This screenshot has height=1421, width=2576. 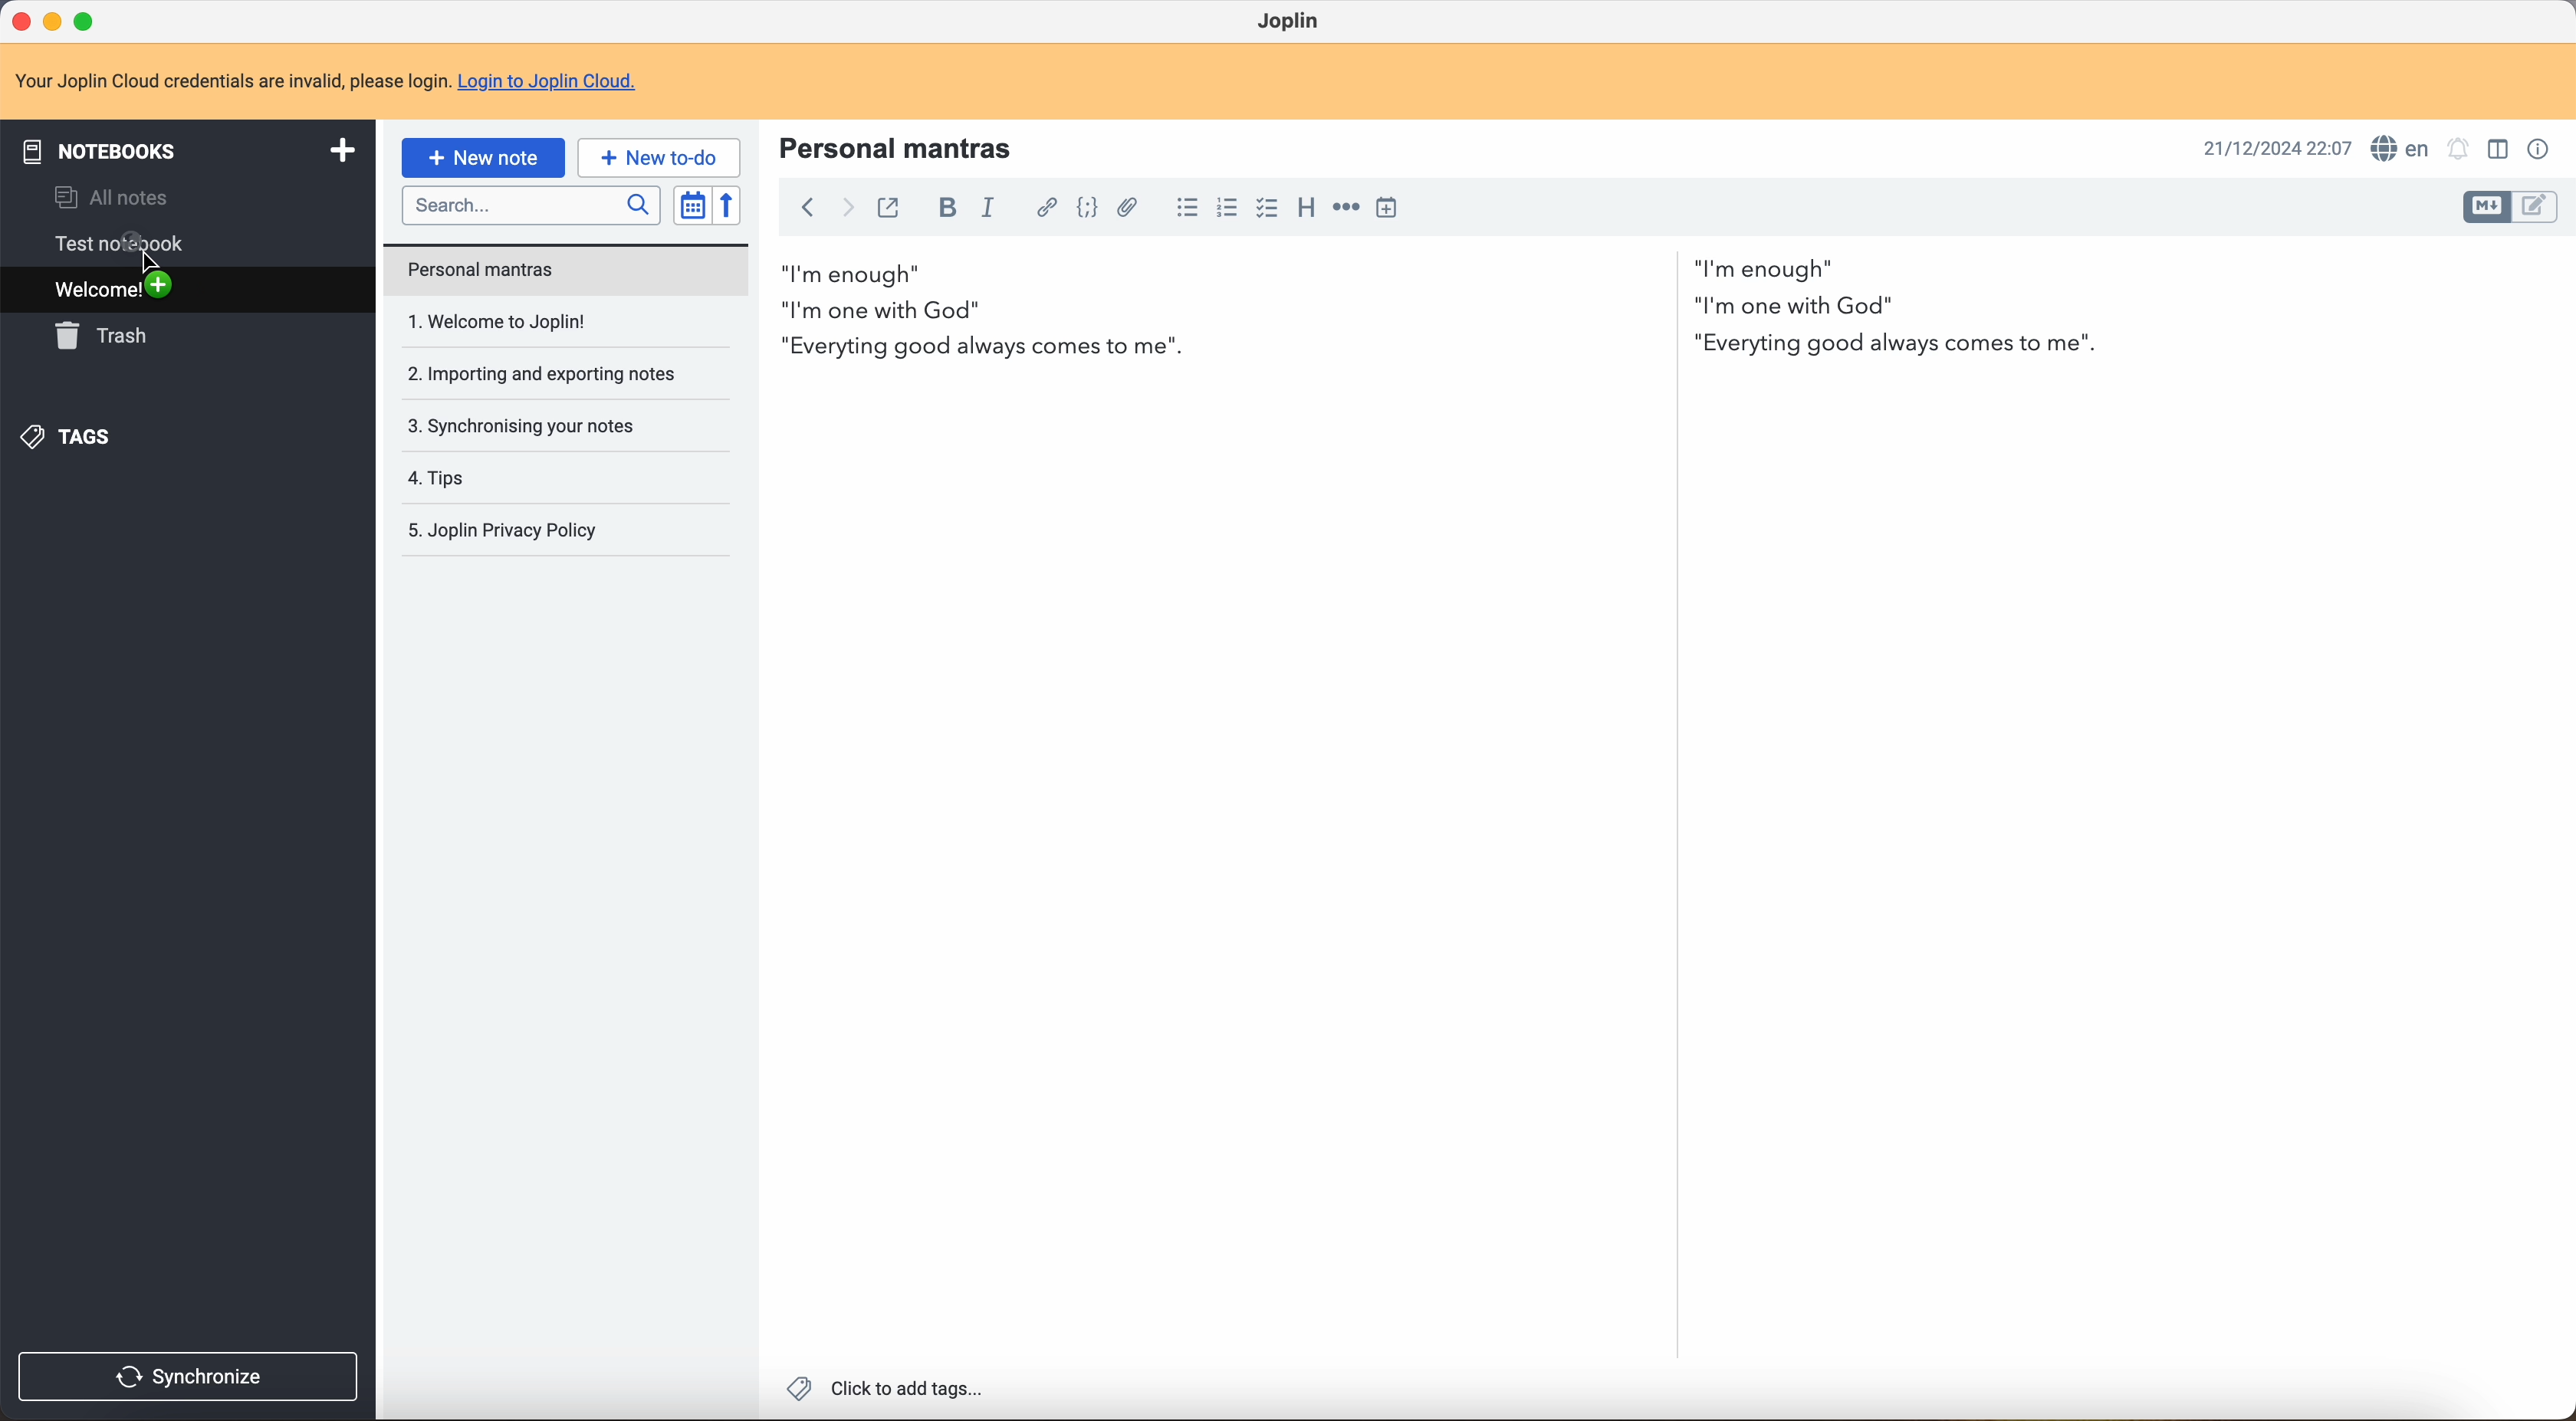 I want to click on close program, so click(x=18, y=21).